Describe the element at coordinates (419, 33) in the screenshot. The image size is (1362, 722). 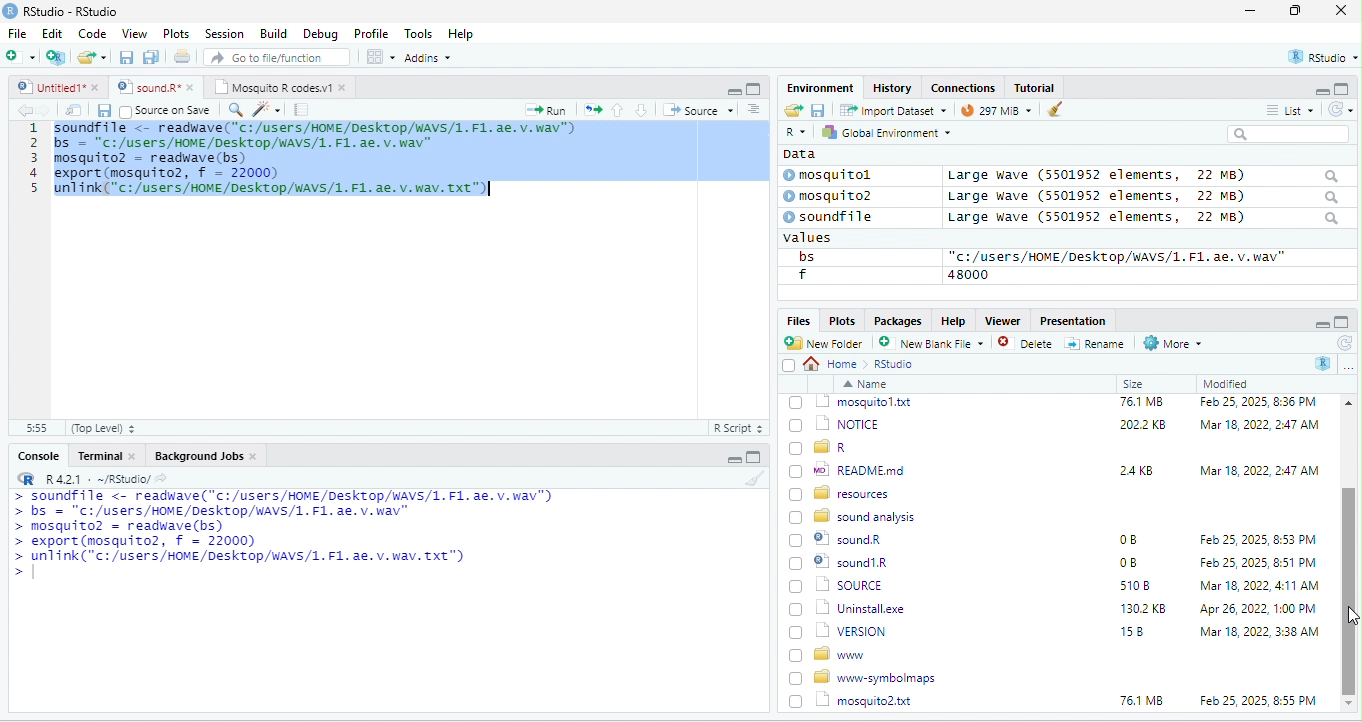
I see `Tools` at that location.